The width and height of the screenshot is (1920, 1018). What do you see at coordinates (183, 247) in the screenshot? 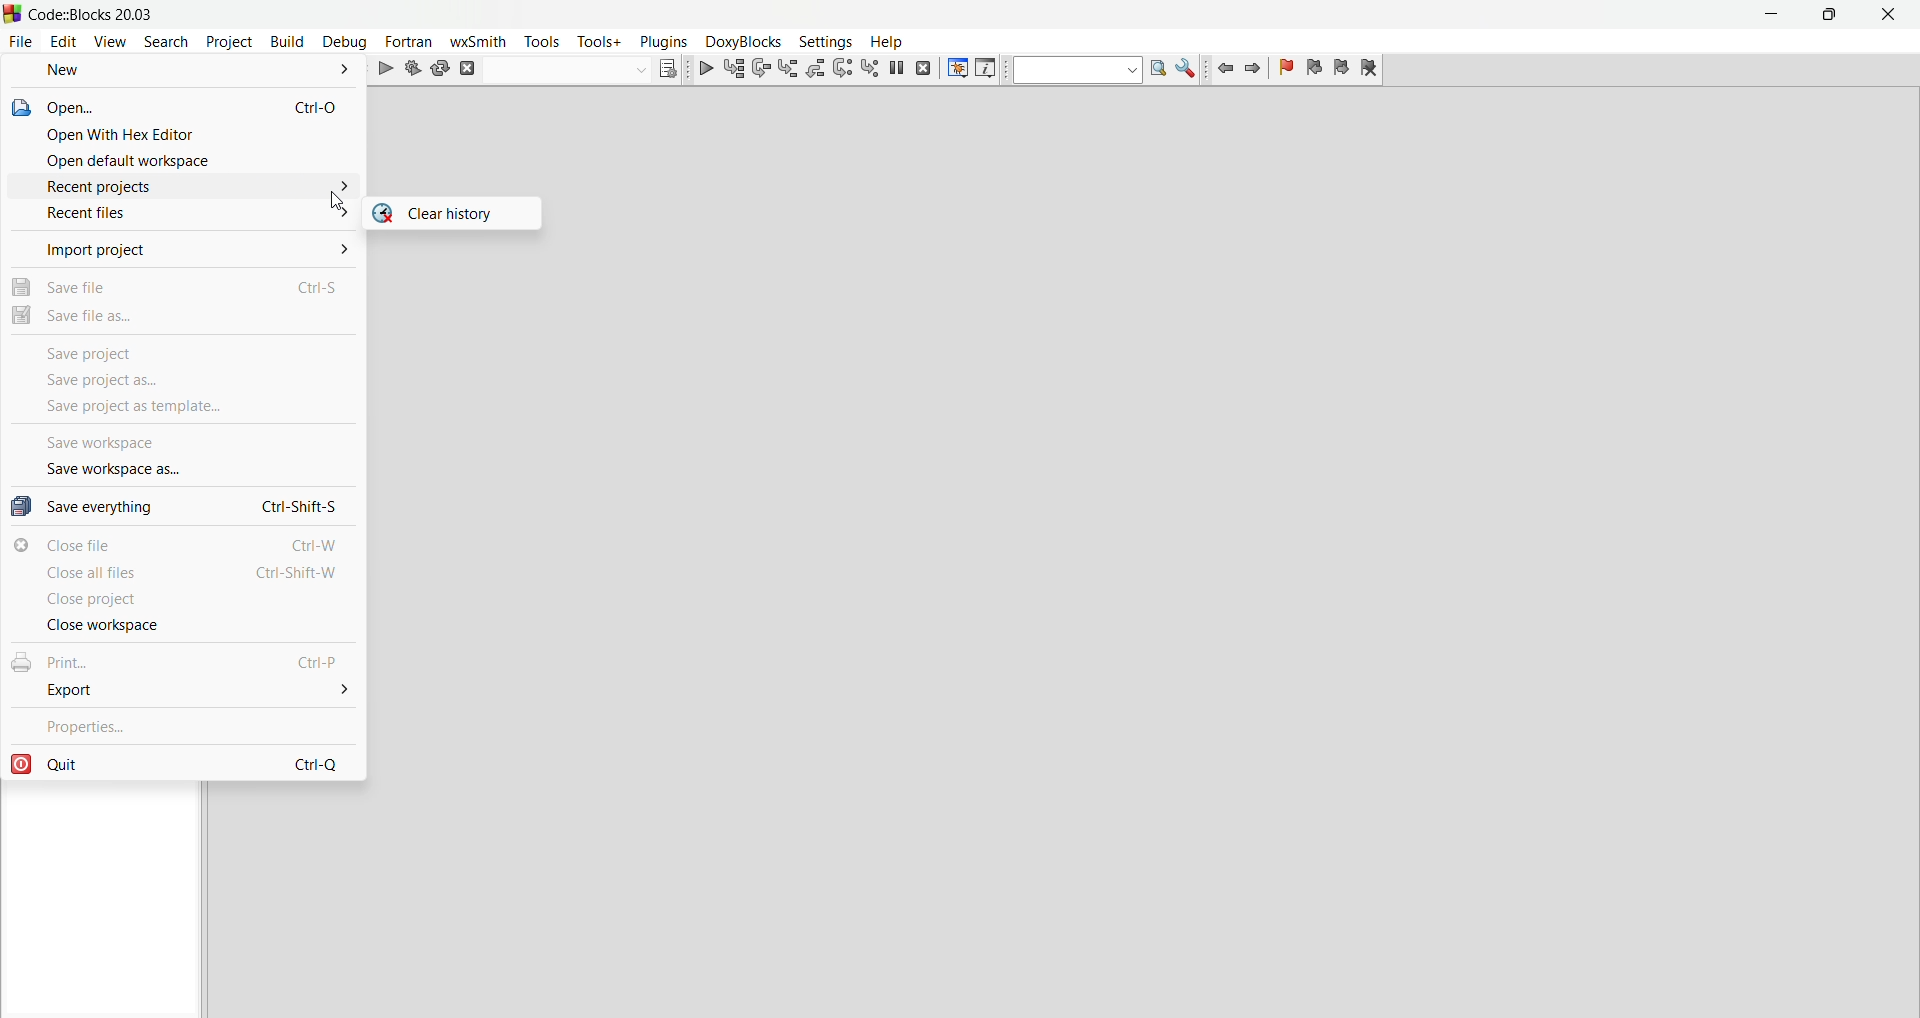
I see `import project` at bounding box center [183, 247].